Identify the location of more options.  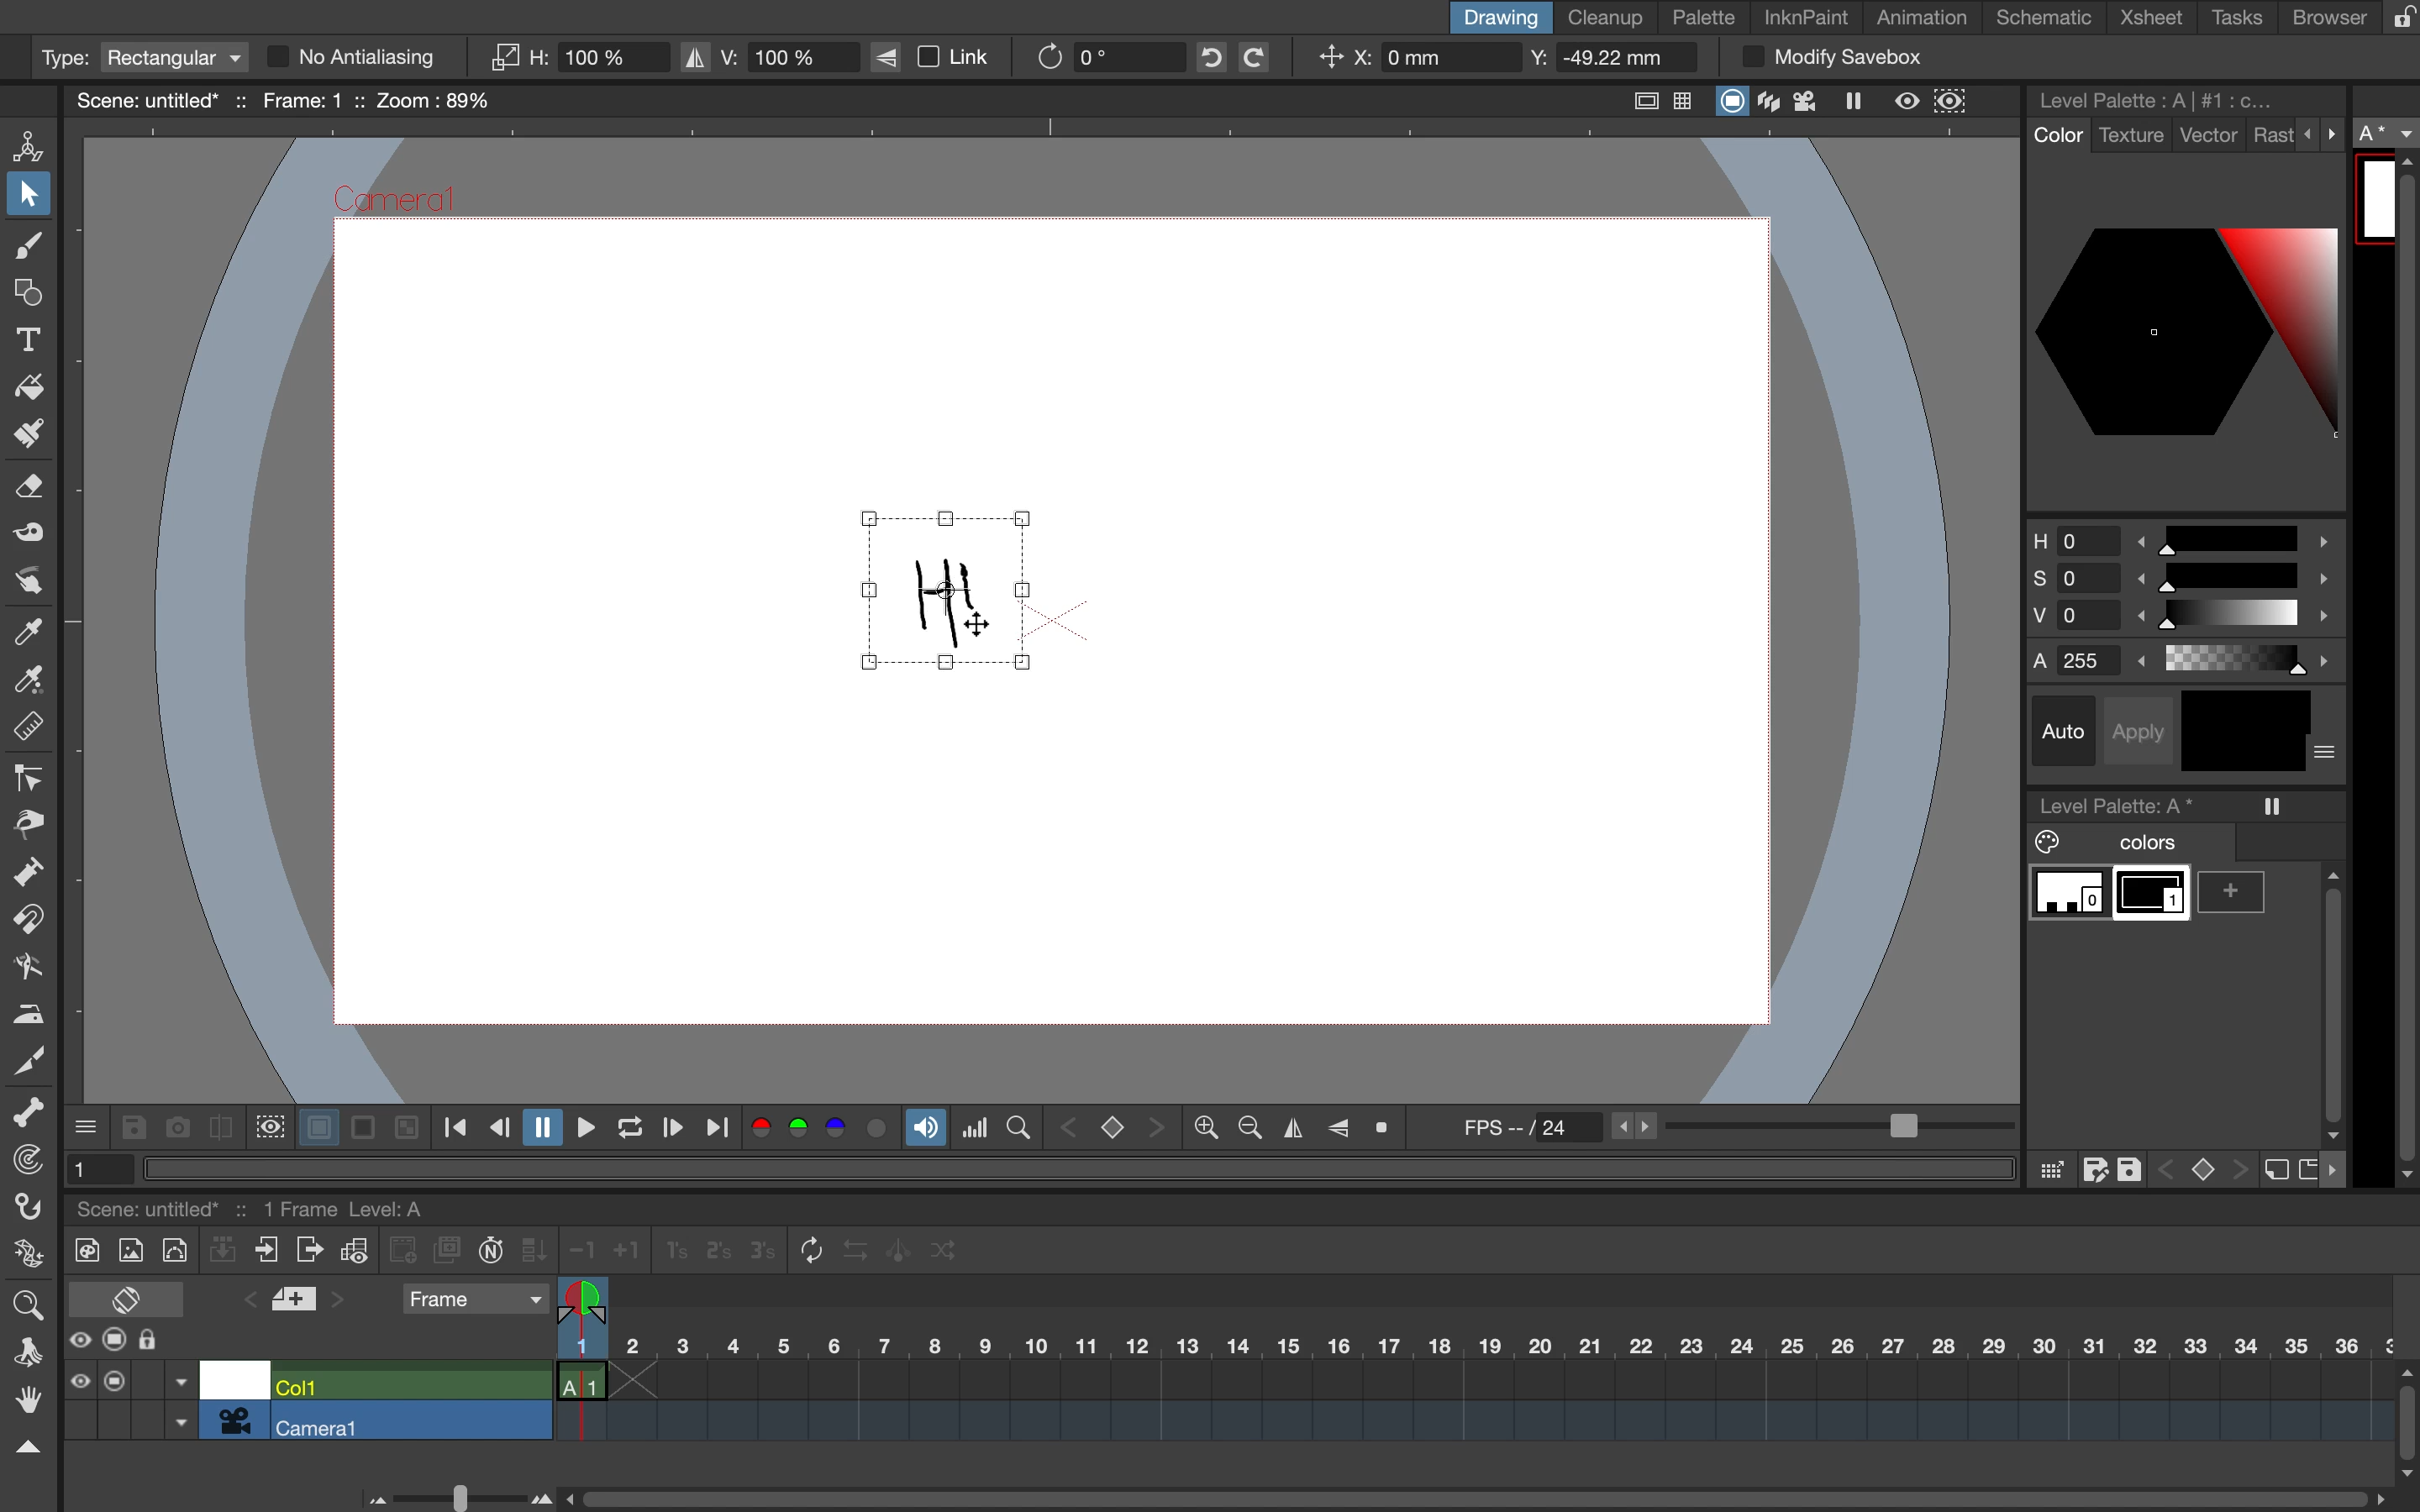
(87, 1125).